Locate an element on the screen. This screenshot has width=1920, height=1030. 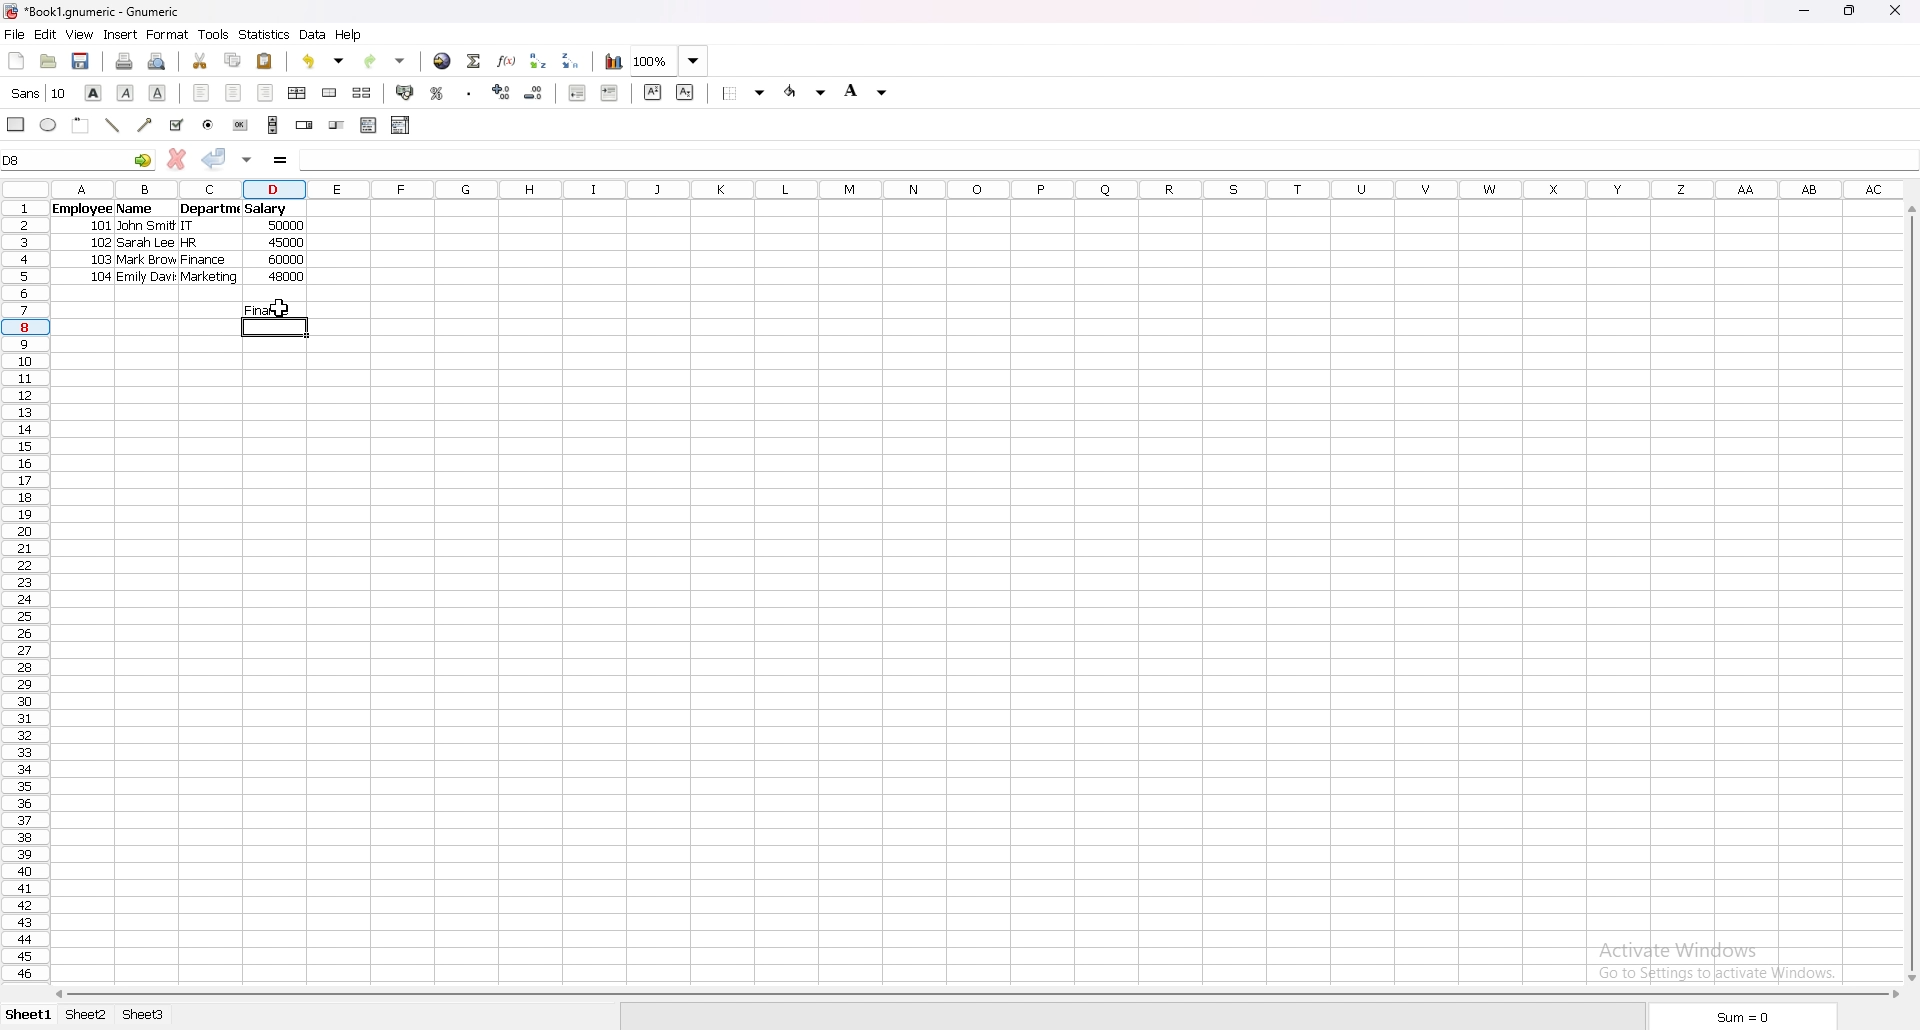
Employee is located at coordinates (79, 210).